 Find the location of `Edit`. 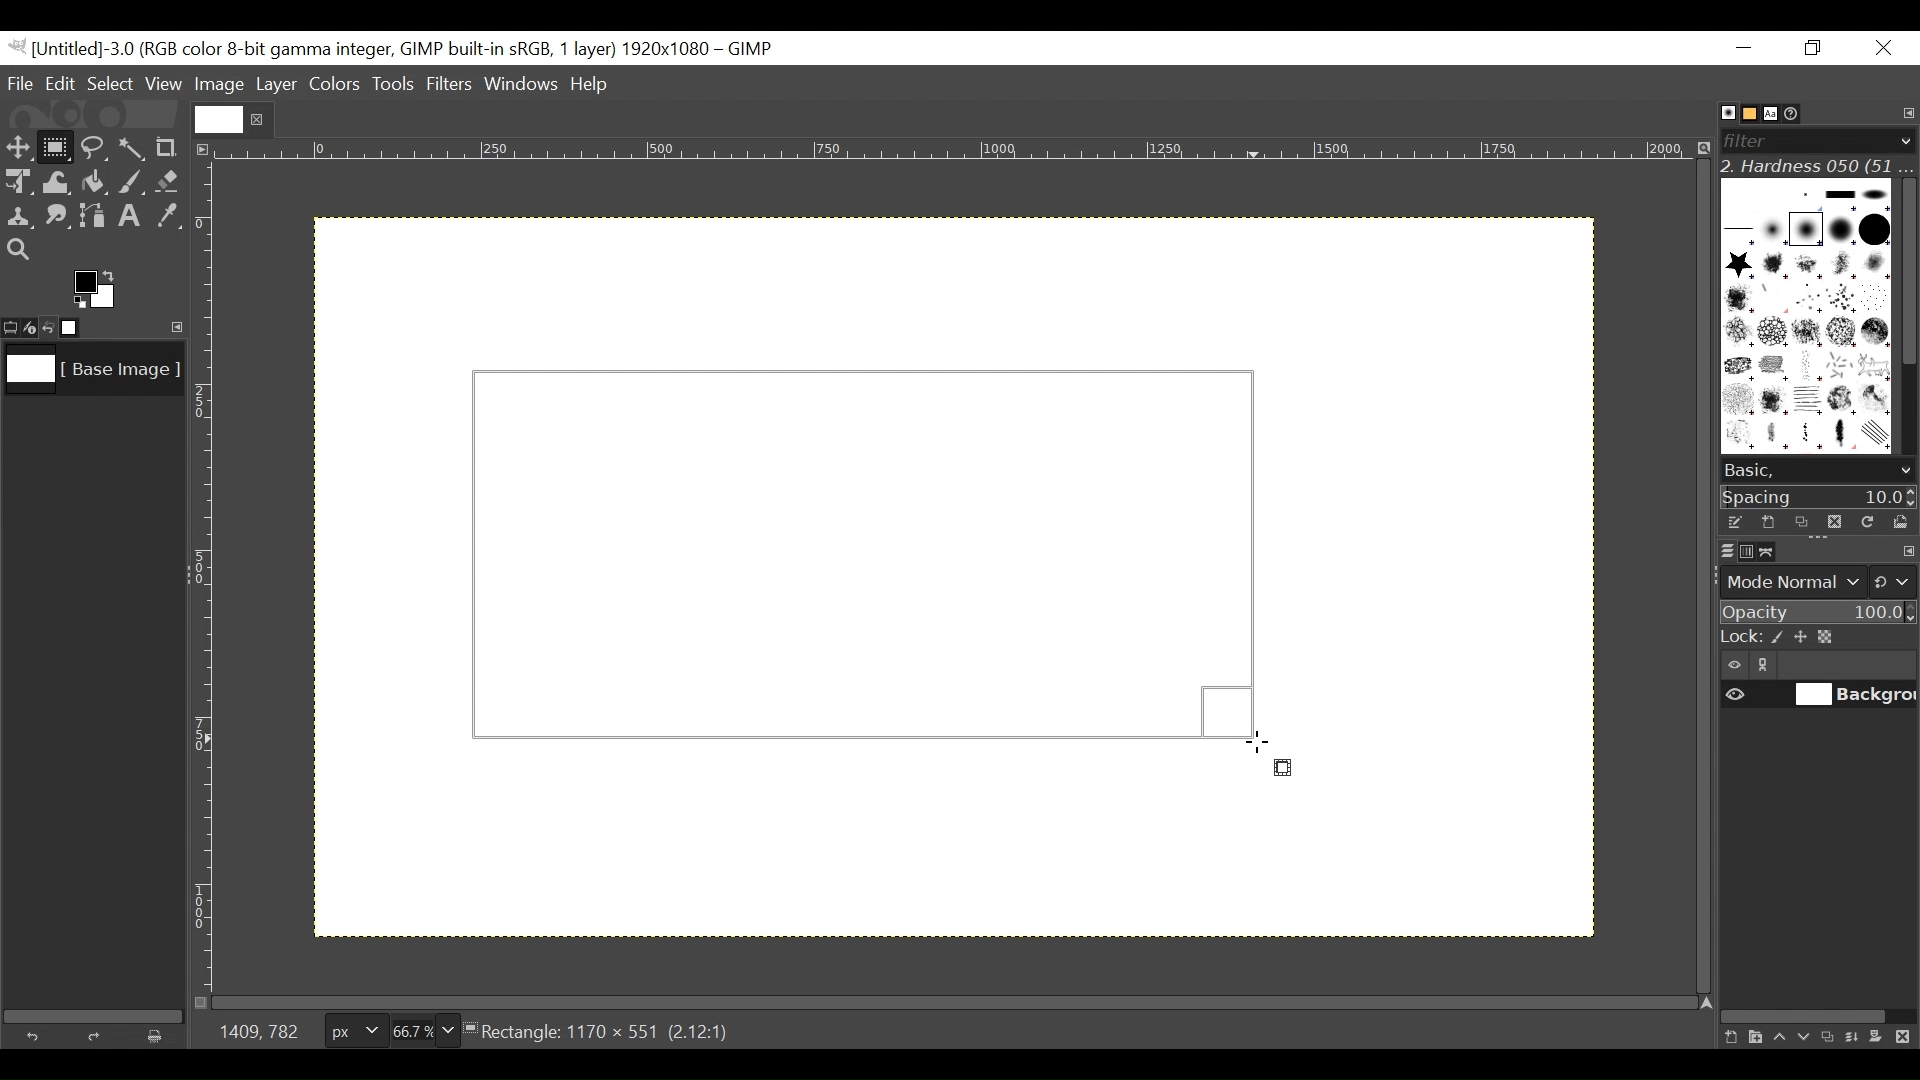

Edit is located at coordinates (62, 83).